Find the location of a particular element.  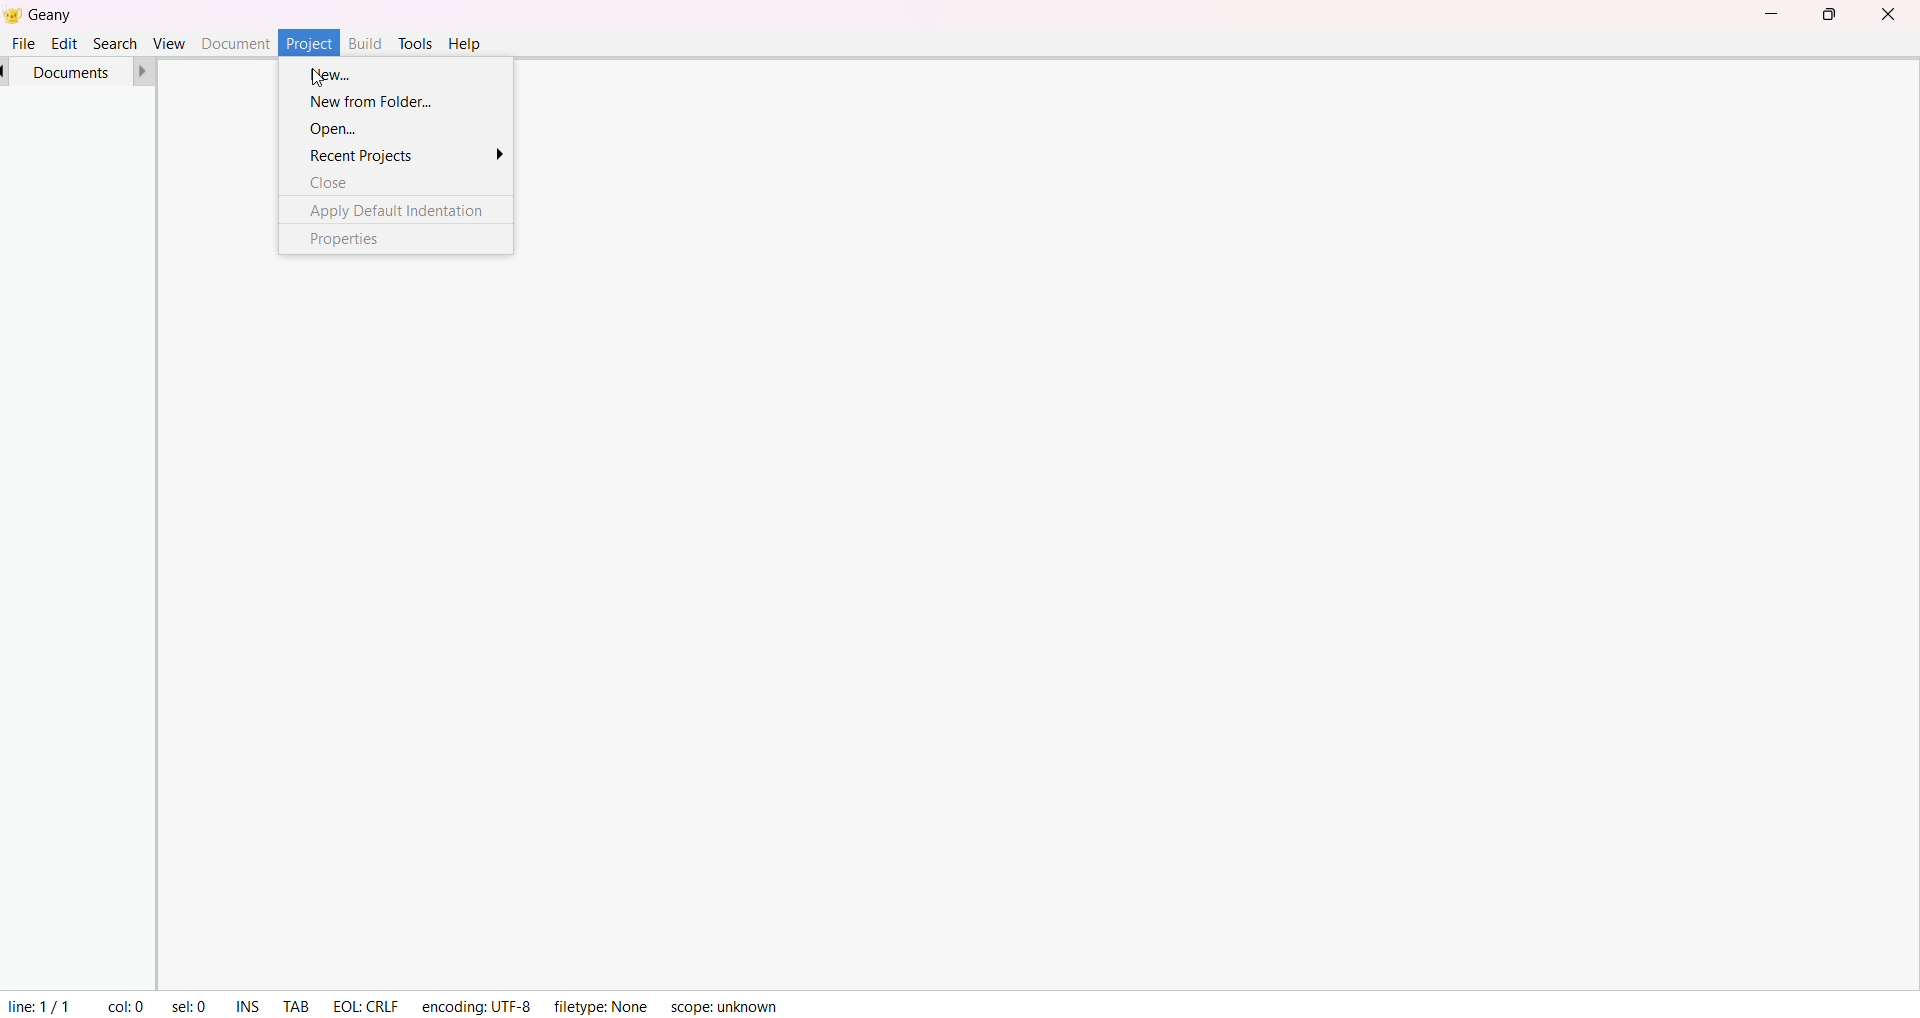

EOL: CRLF is located at coordinates (367, 1002).